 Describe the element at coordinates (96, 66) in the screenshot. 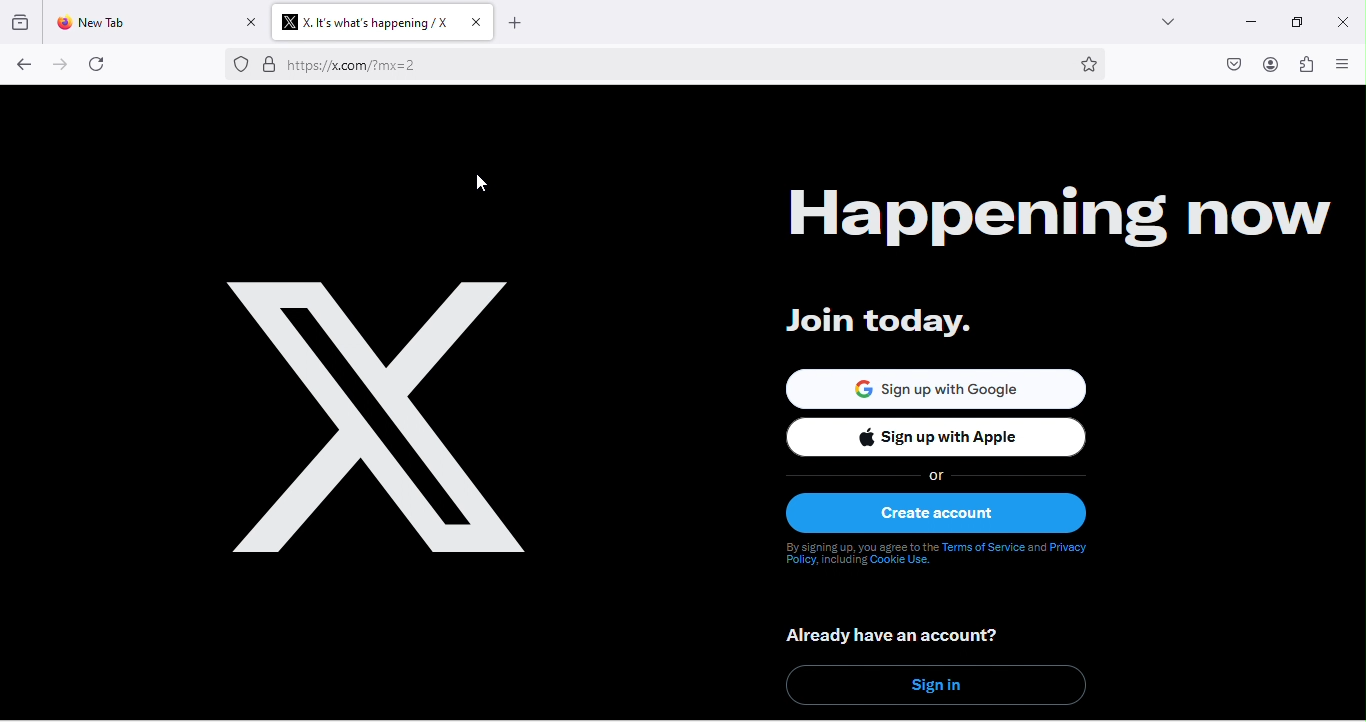

I see `refresh` at that location.